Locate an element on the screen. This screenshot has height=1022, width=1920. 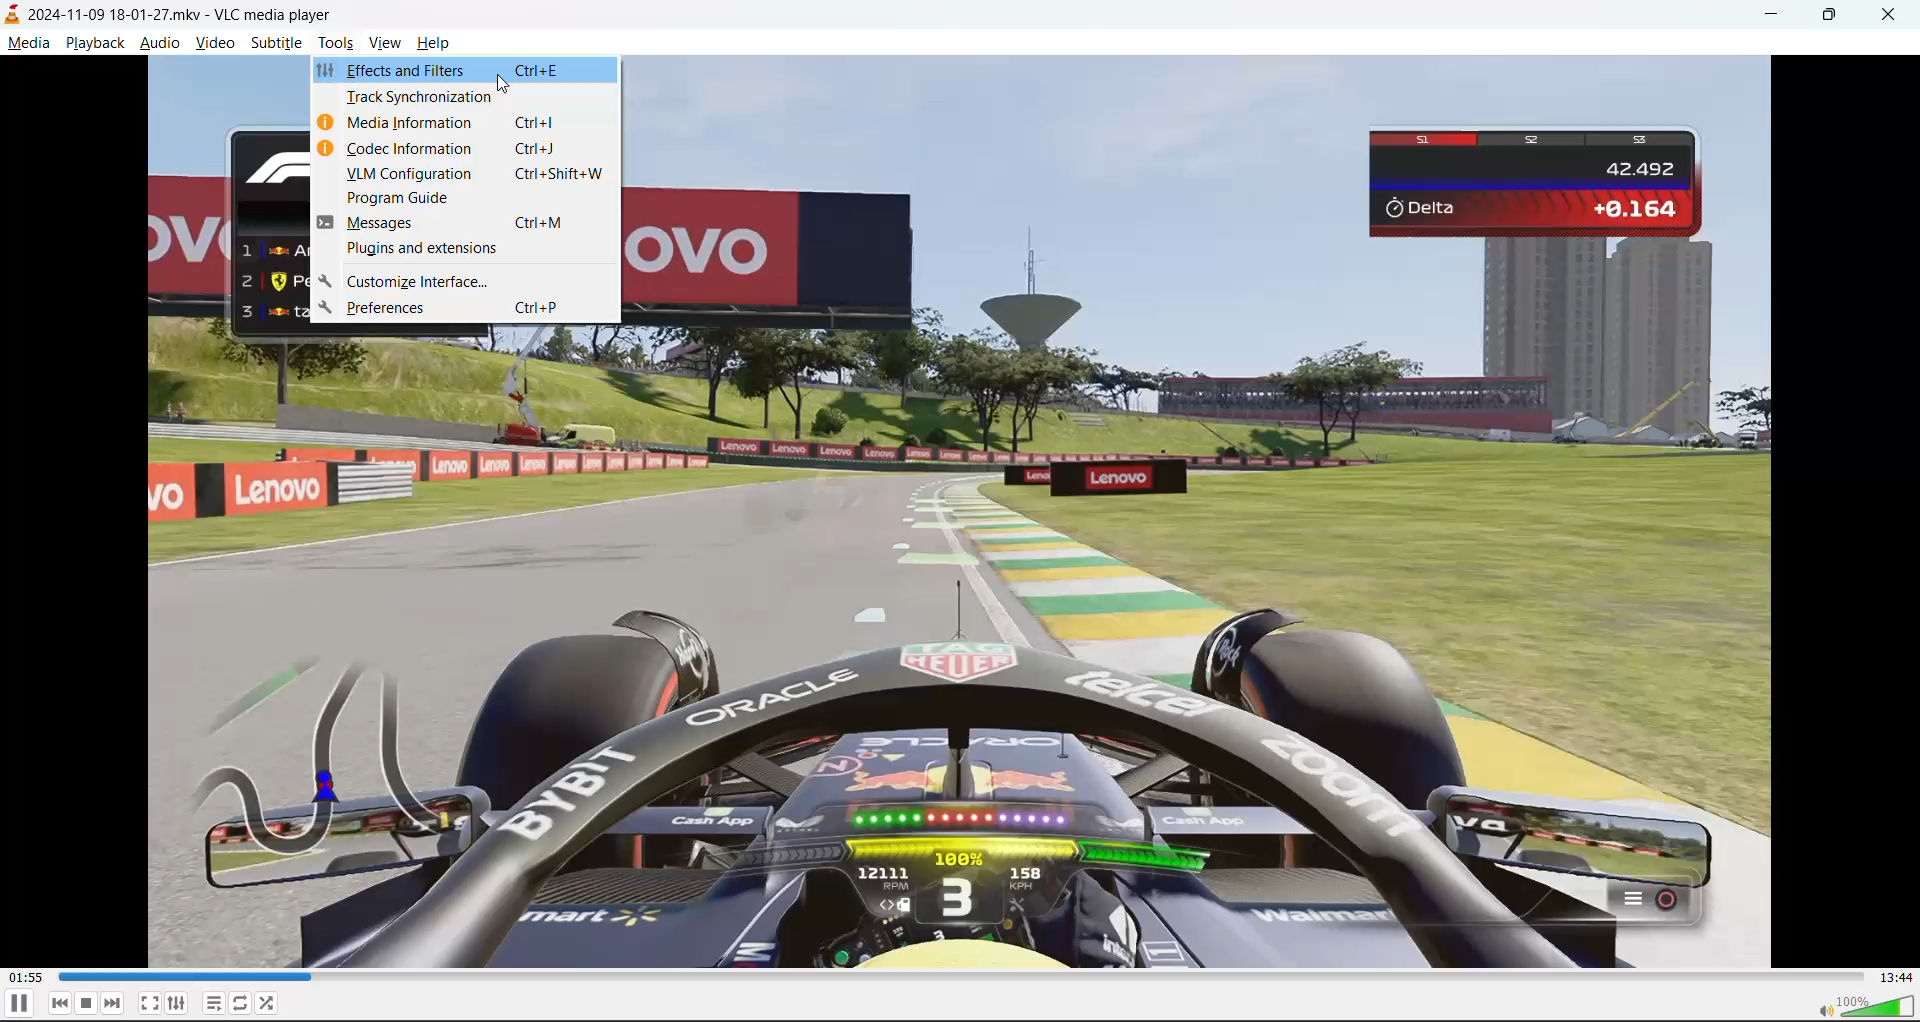
media information is located at coordinates (465, 123).